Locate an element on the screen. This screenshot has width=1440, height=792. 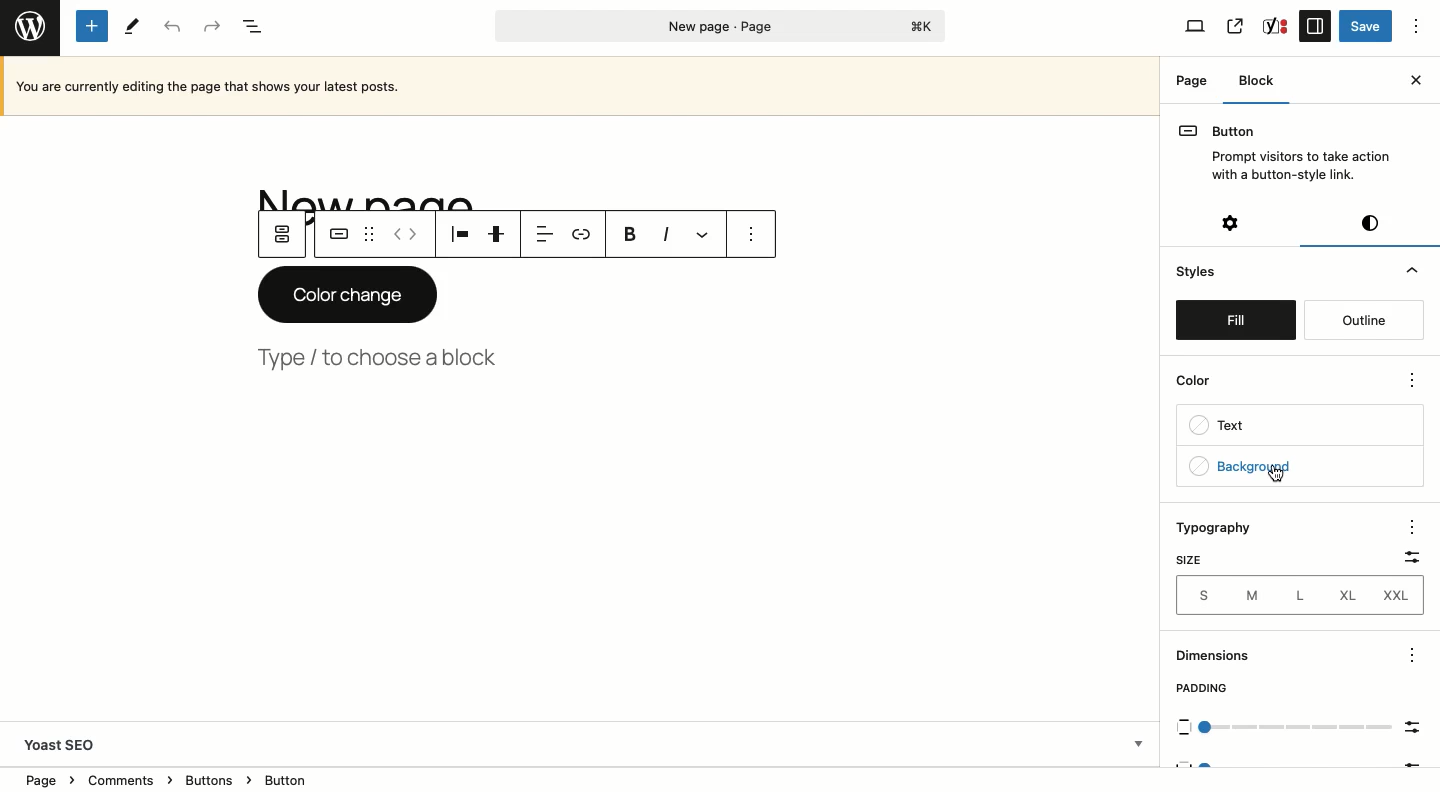
XXL is located at coordinates (1401, 592).